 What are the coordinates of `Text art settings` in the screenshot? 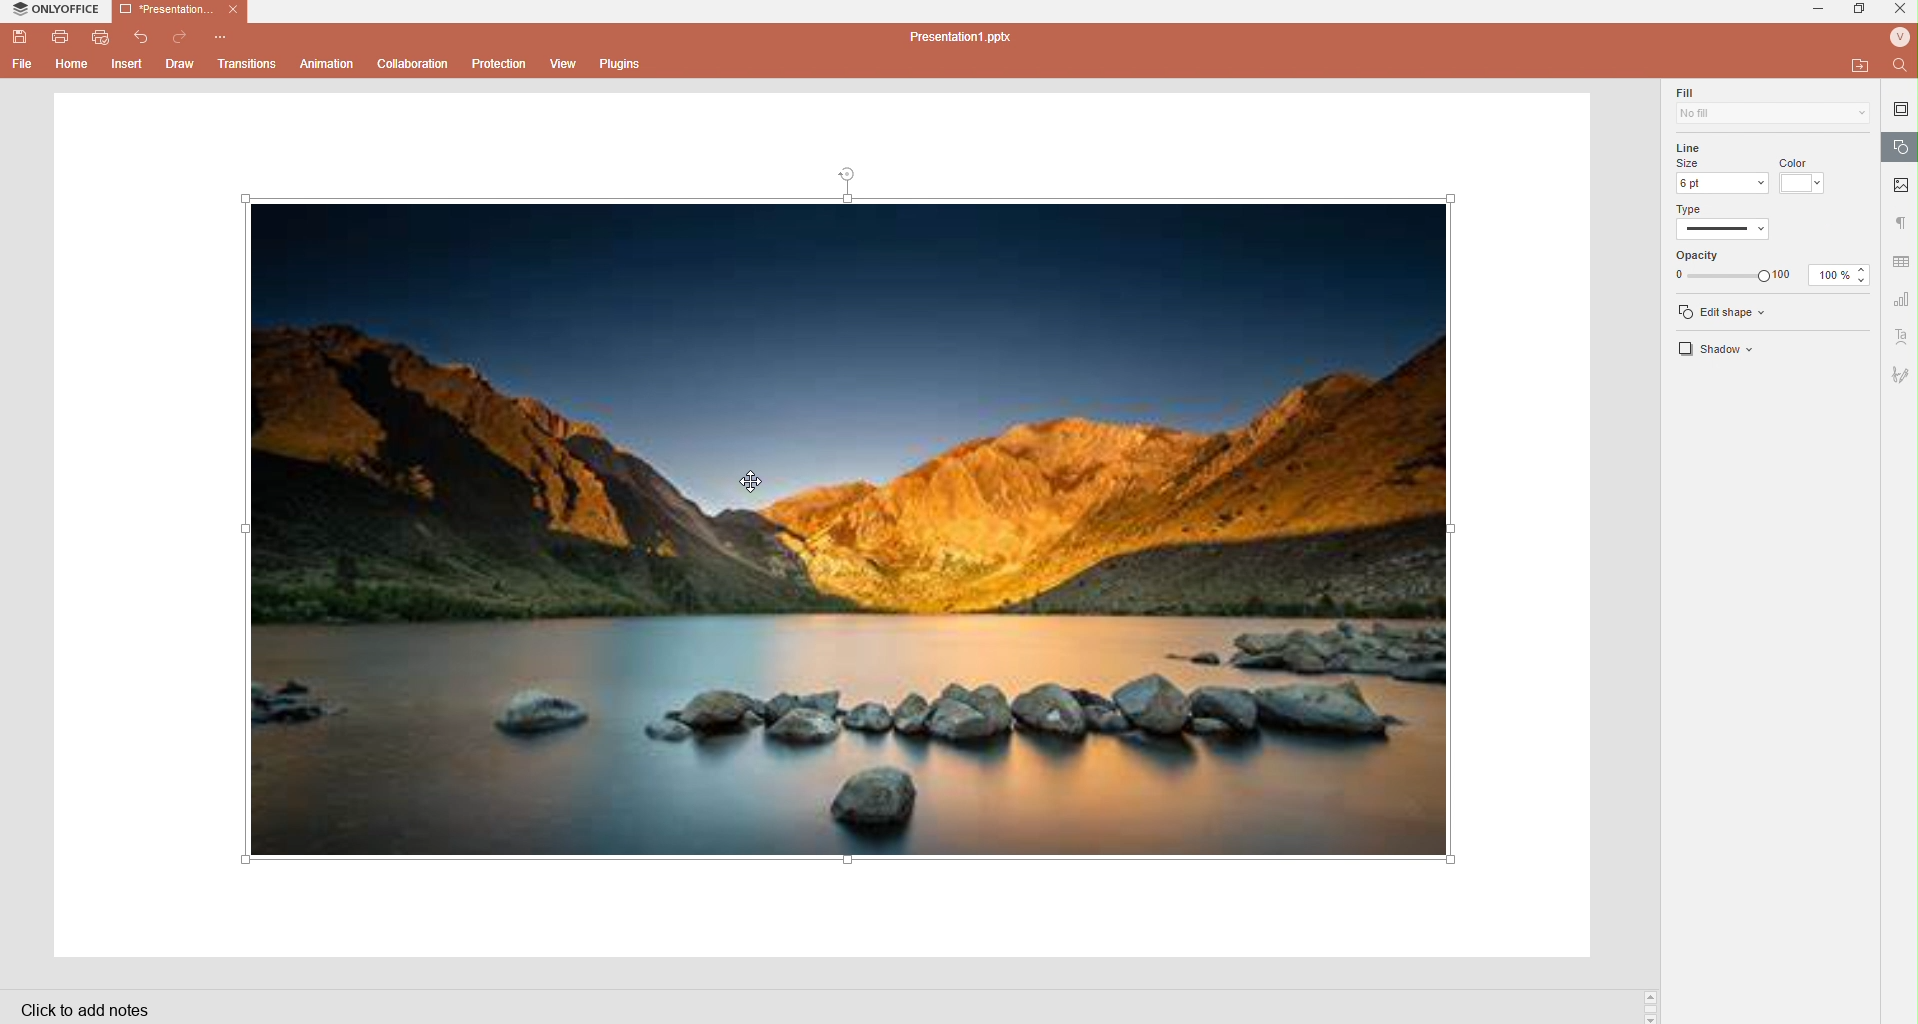 It's located at (1901, 337).